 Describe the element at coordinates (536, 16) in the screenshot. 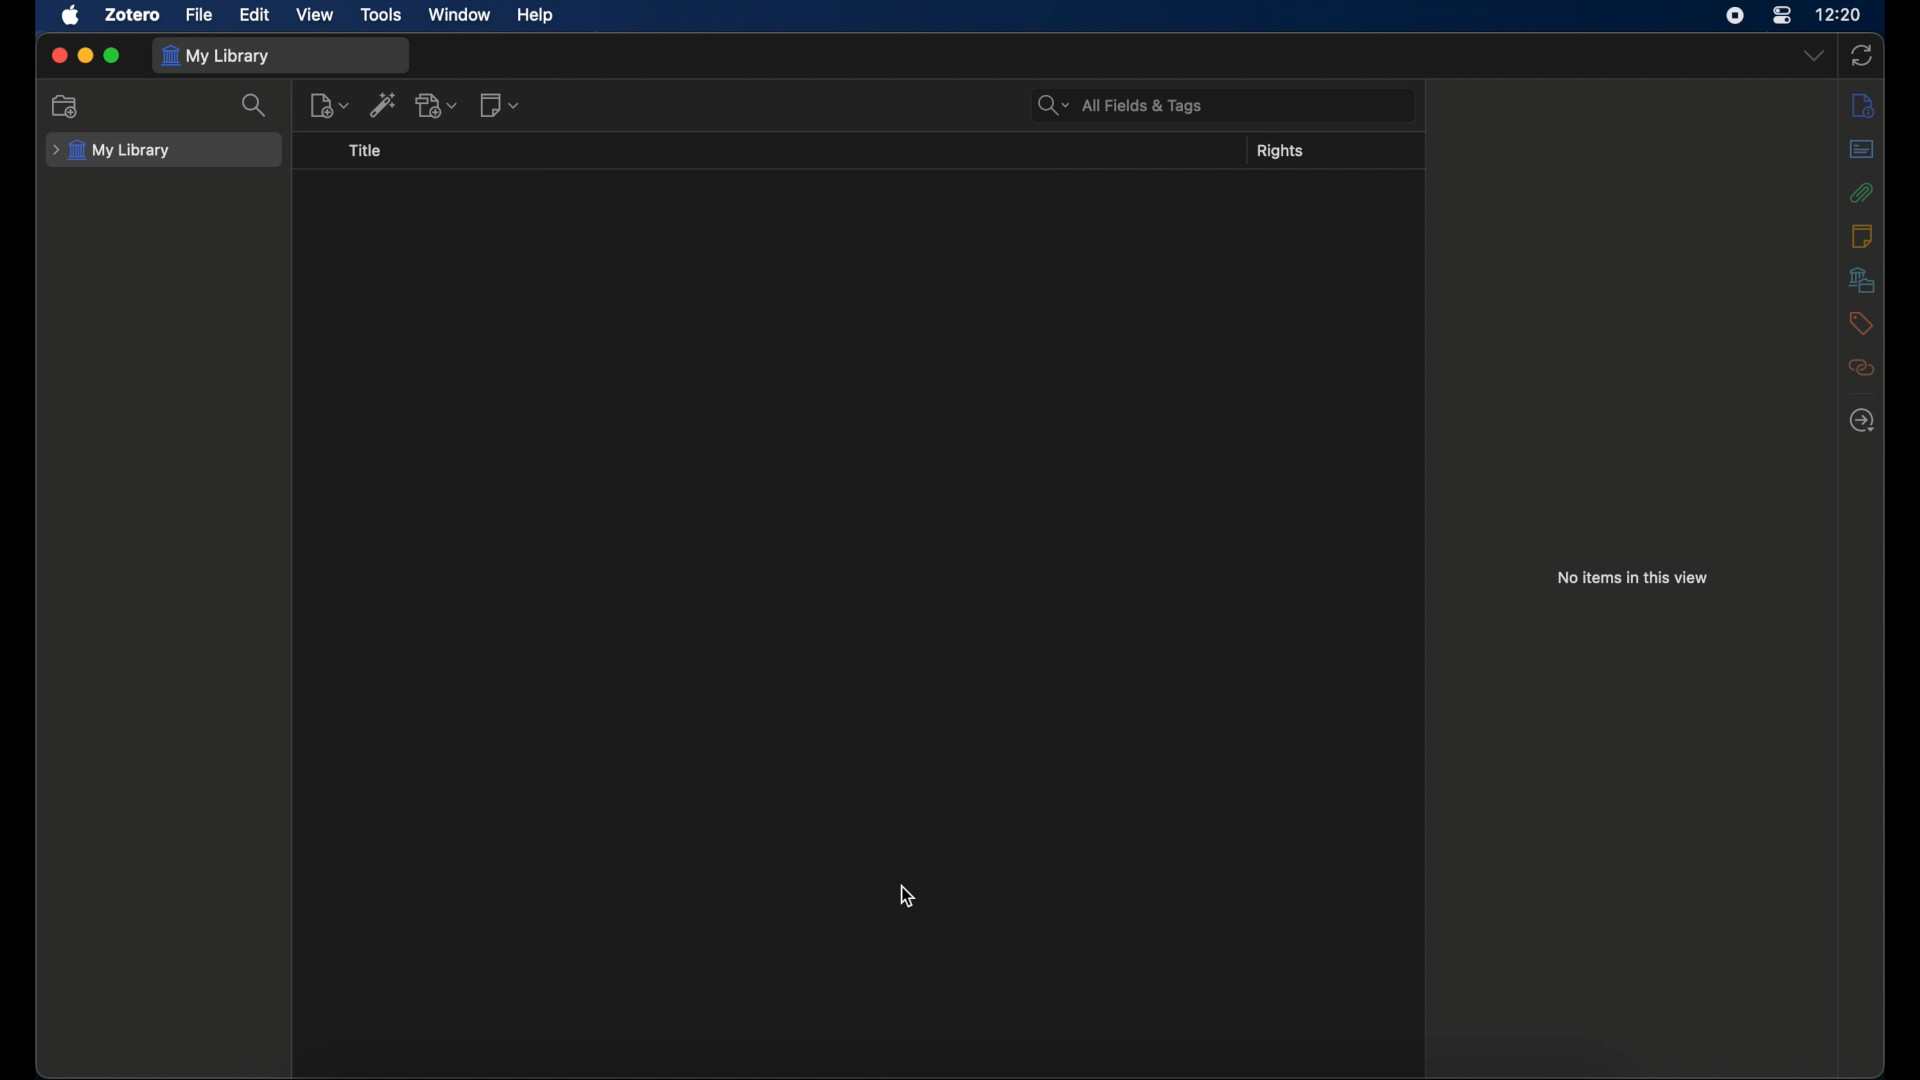

I see `help` at that location.